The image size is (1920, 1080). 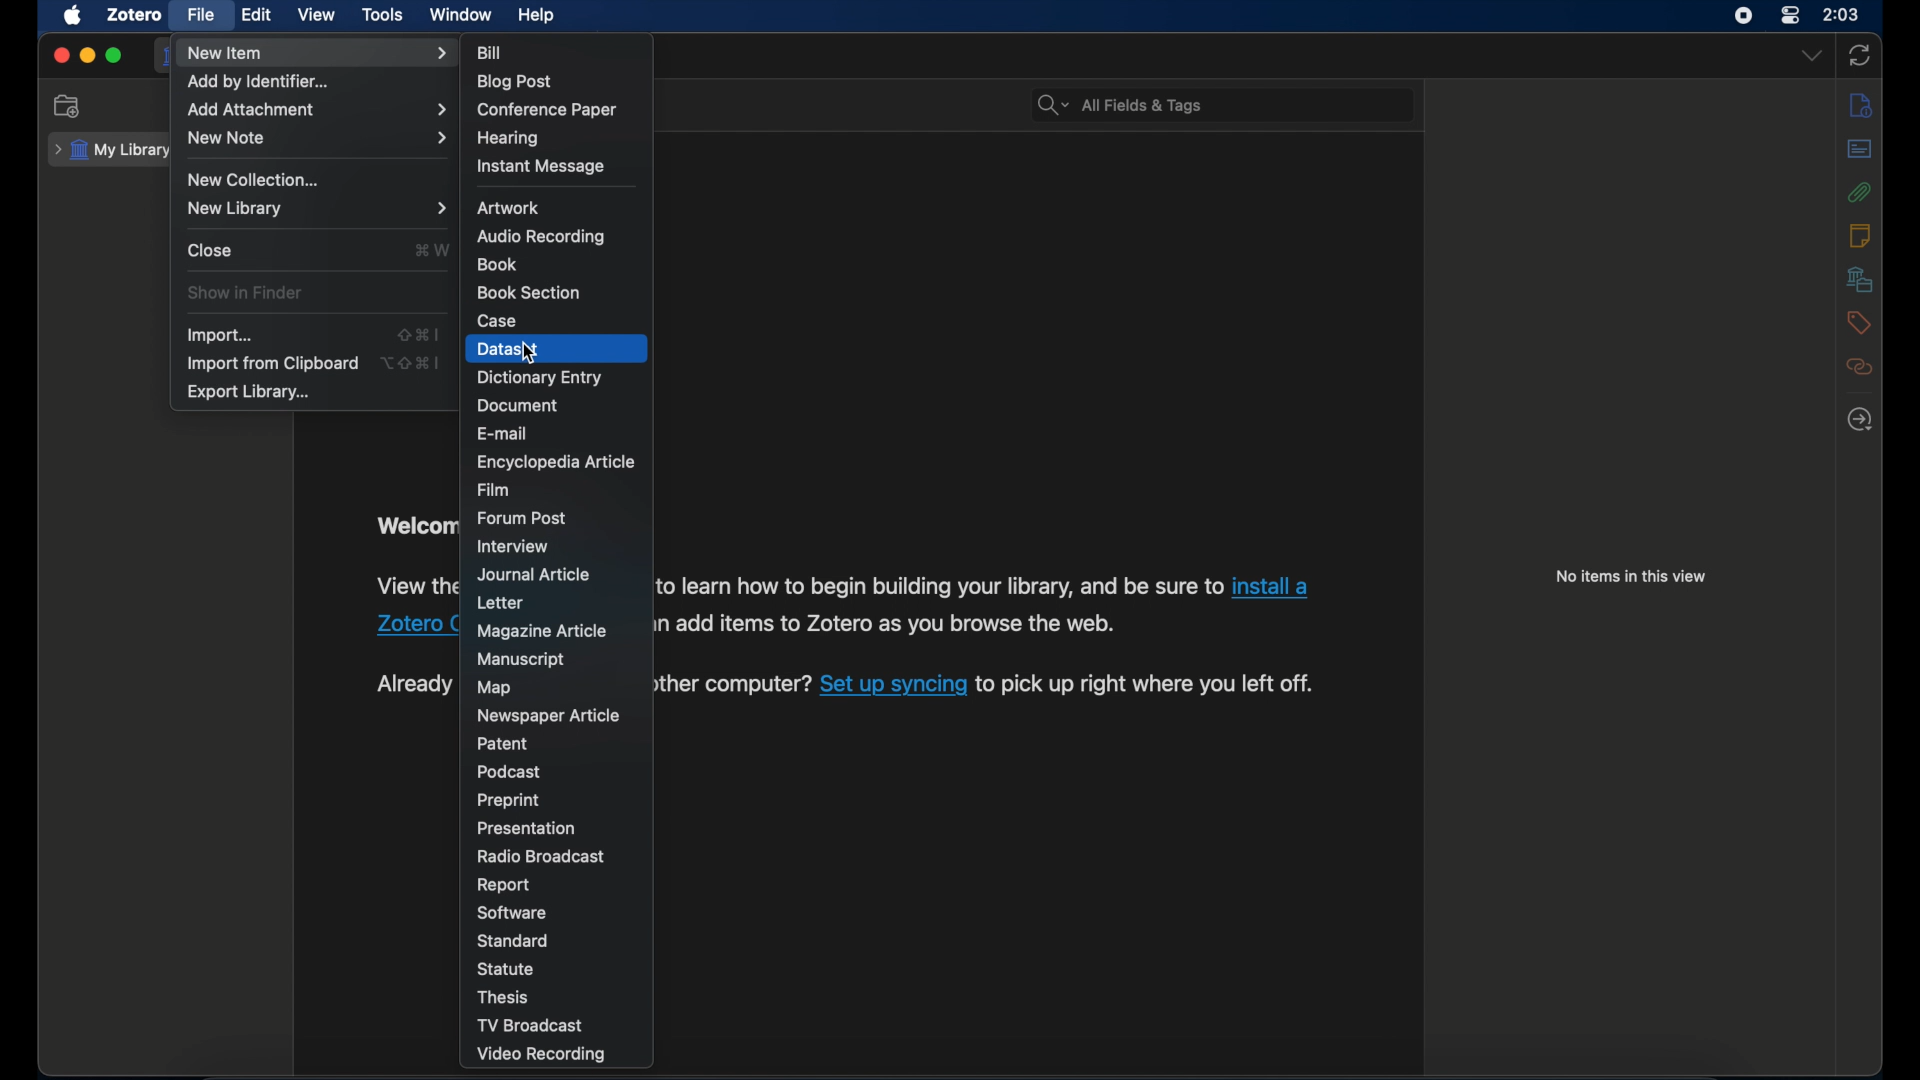 What do you see at coordinates (554, 462) in the screenshot?
I see `encyclopedia article` at bounding box center [554, 462].